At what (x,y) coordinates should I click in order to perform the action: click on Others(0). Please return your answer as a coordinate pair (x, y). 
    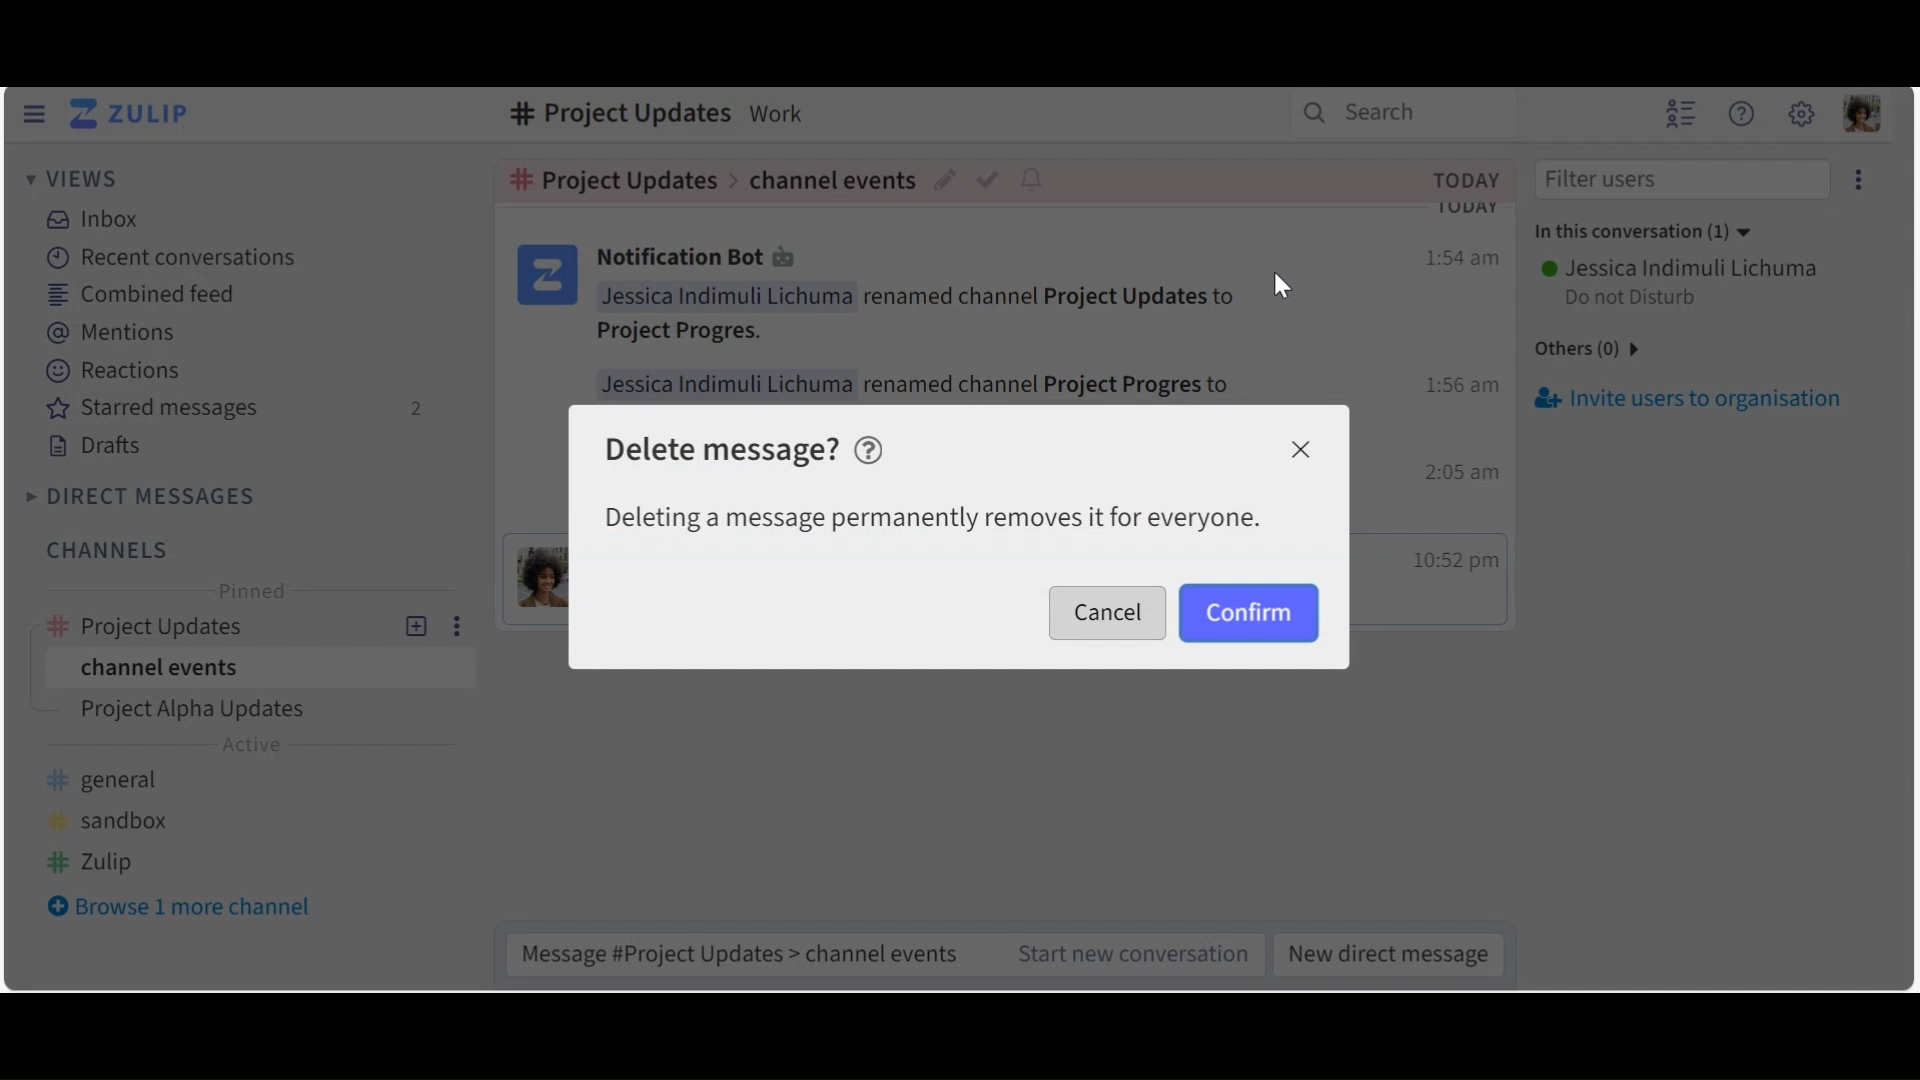
    Looking at the image, I should click on (1606, 350).